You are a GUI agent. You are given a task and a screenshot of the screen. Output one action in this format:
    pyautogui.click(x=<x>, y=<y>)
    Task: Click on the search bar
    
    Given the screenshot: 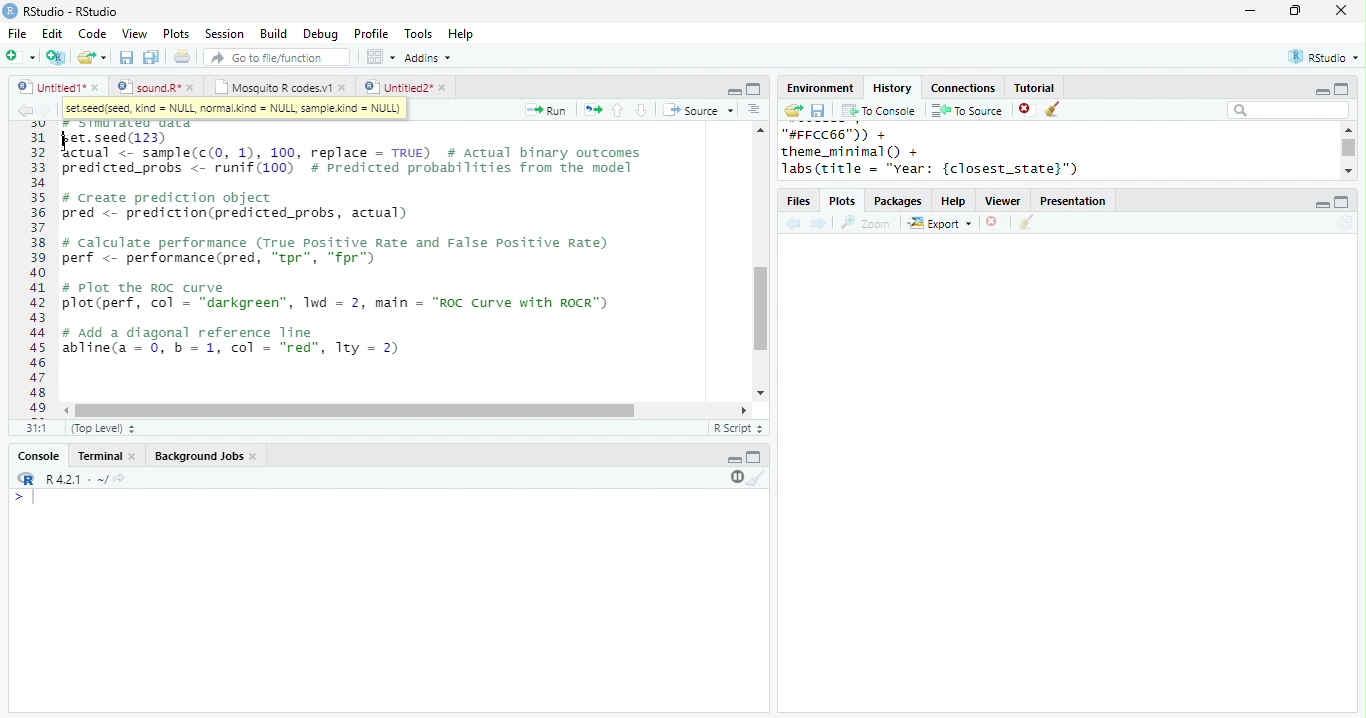 What is the action you would take?
    pyautogui.click(x=1288, y=109)
    